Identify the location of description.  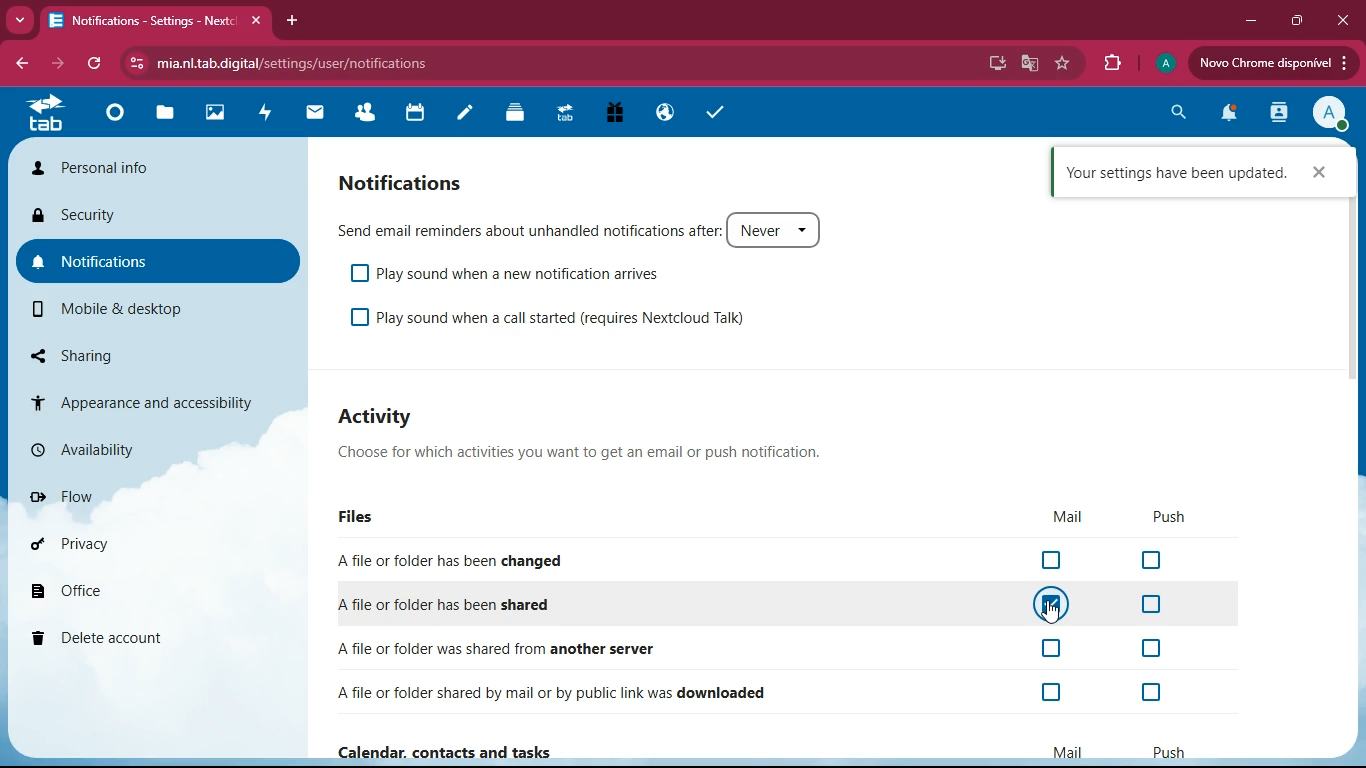
(591, 451).